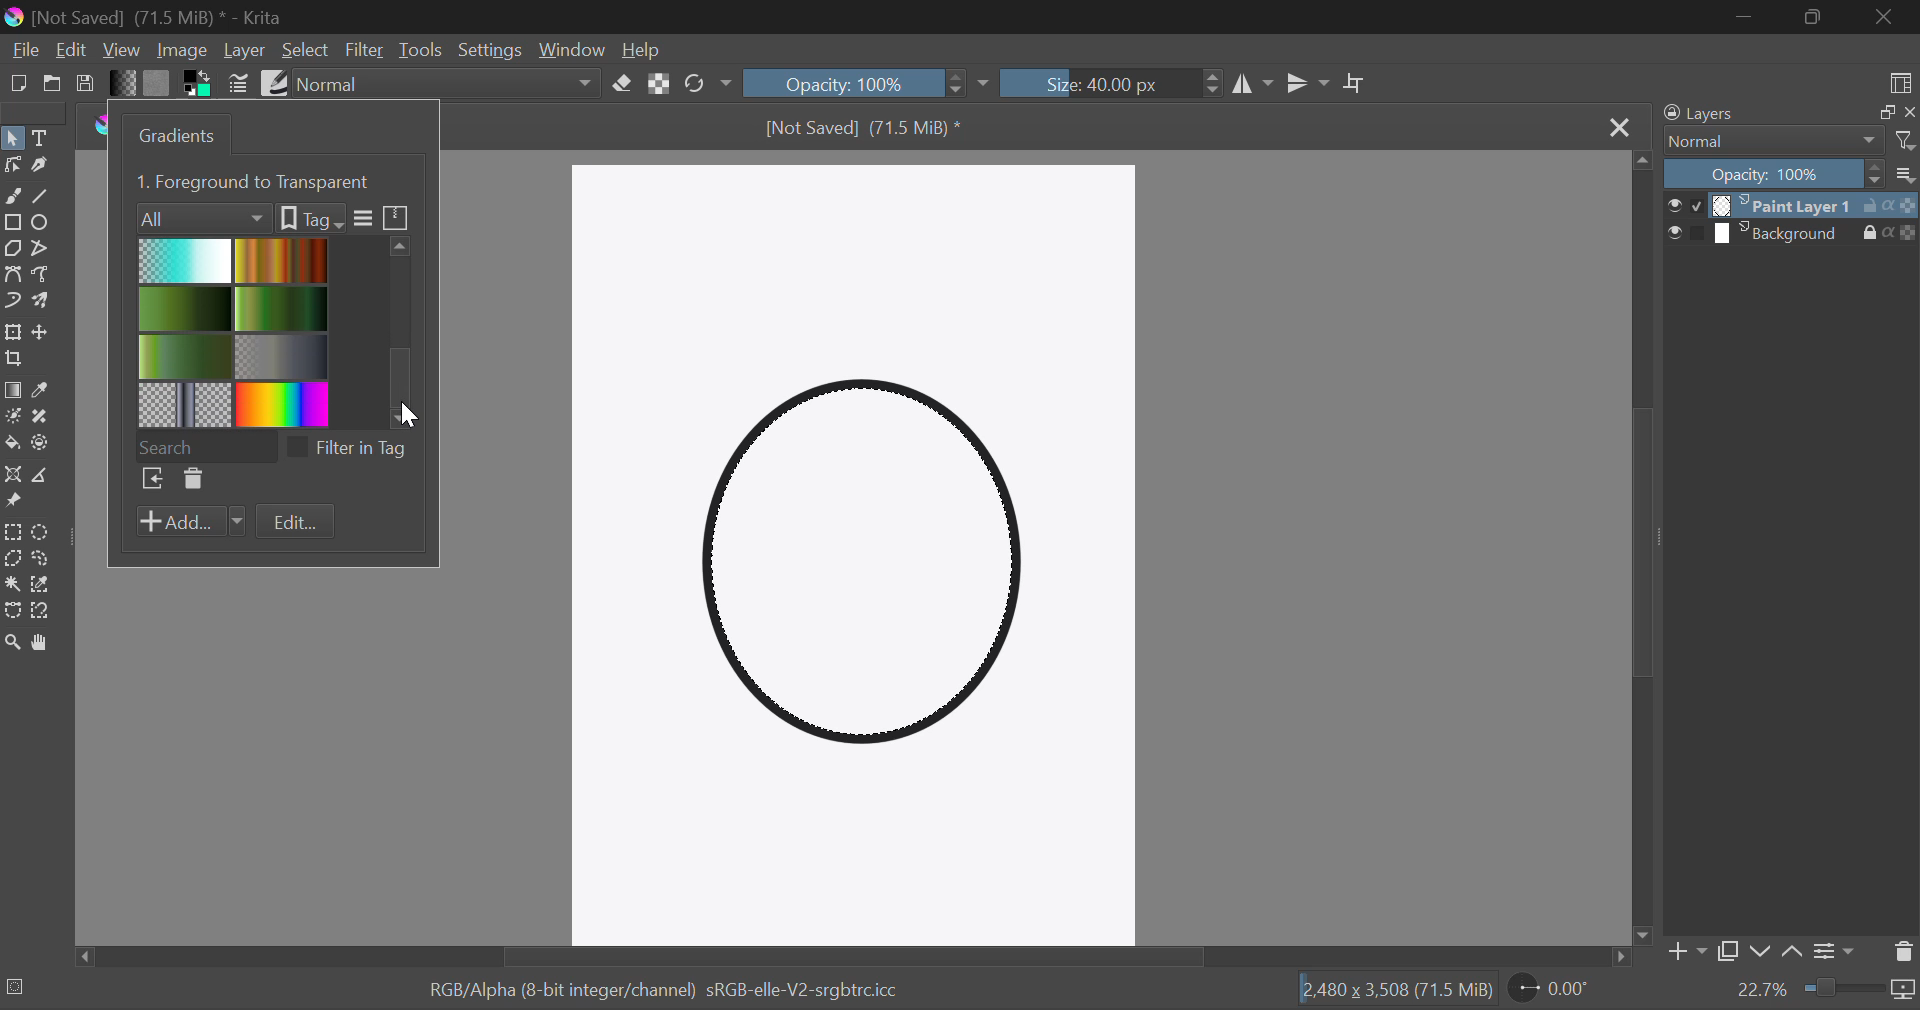 The width and height of the screenshot is (1920, 1010). Describe the element at coordinates (49, 583) in the screenshot. I see `Similar Color Selection` at that location.